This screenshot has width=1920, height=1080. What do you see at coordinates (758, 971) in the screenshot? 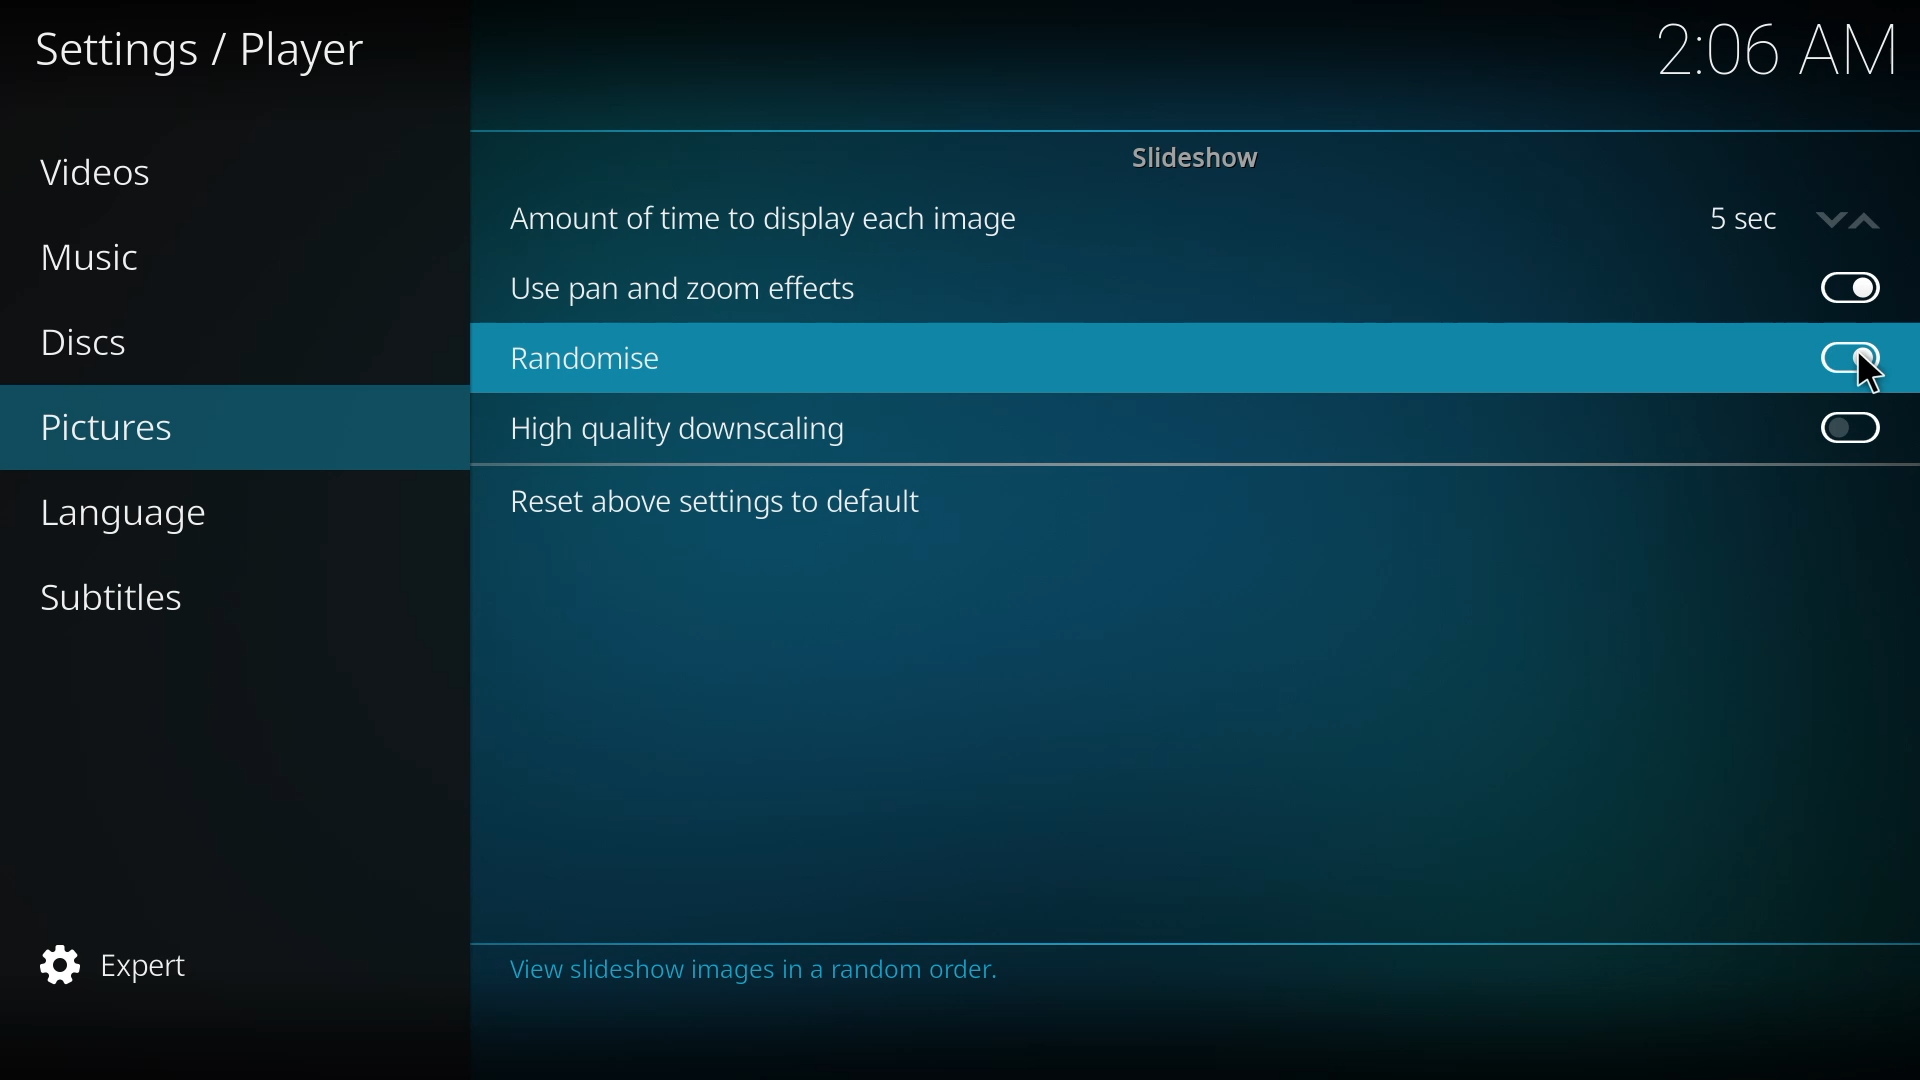
I see `info` at bounding box center [758, 971].